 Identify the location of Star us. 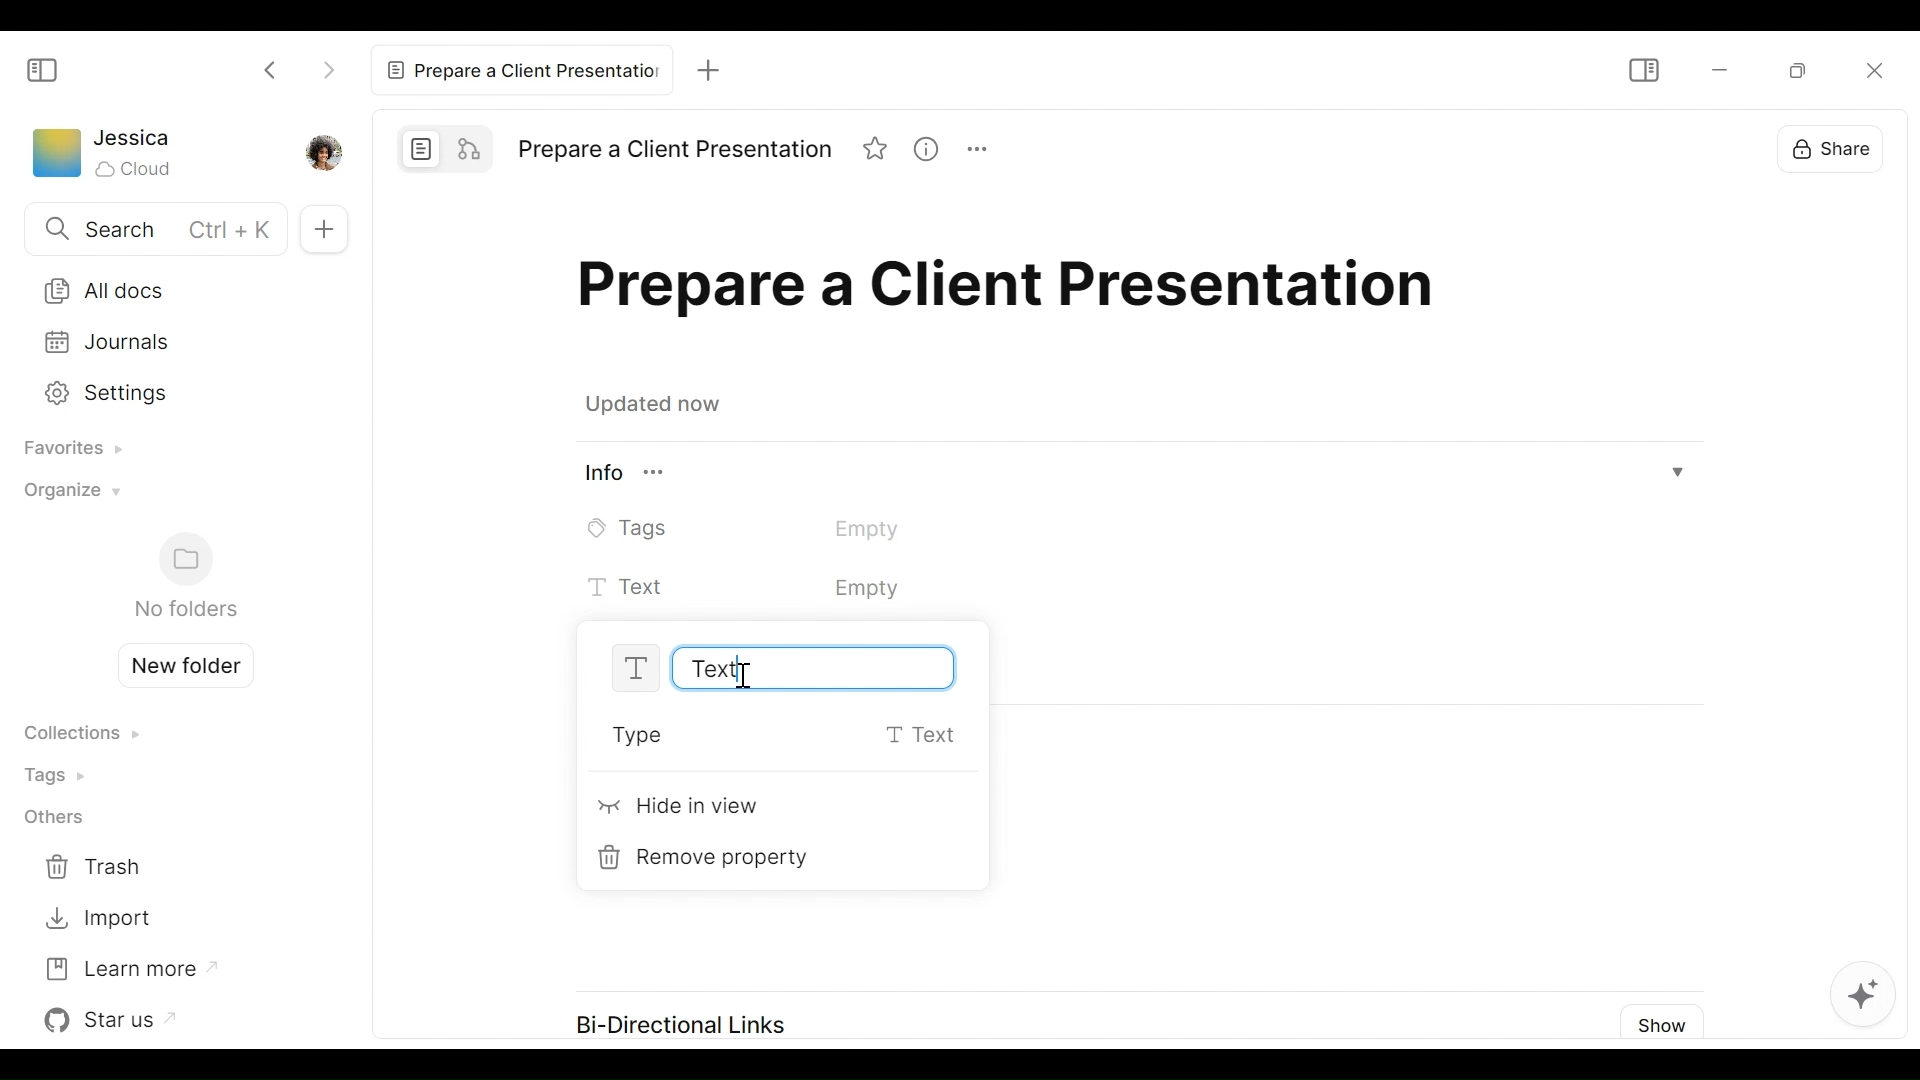
(115, 1020).